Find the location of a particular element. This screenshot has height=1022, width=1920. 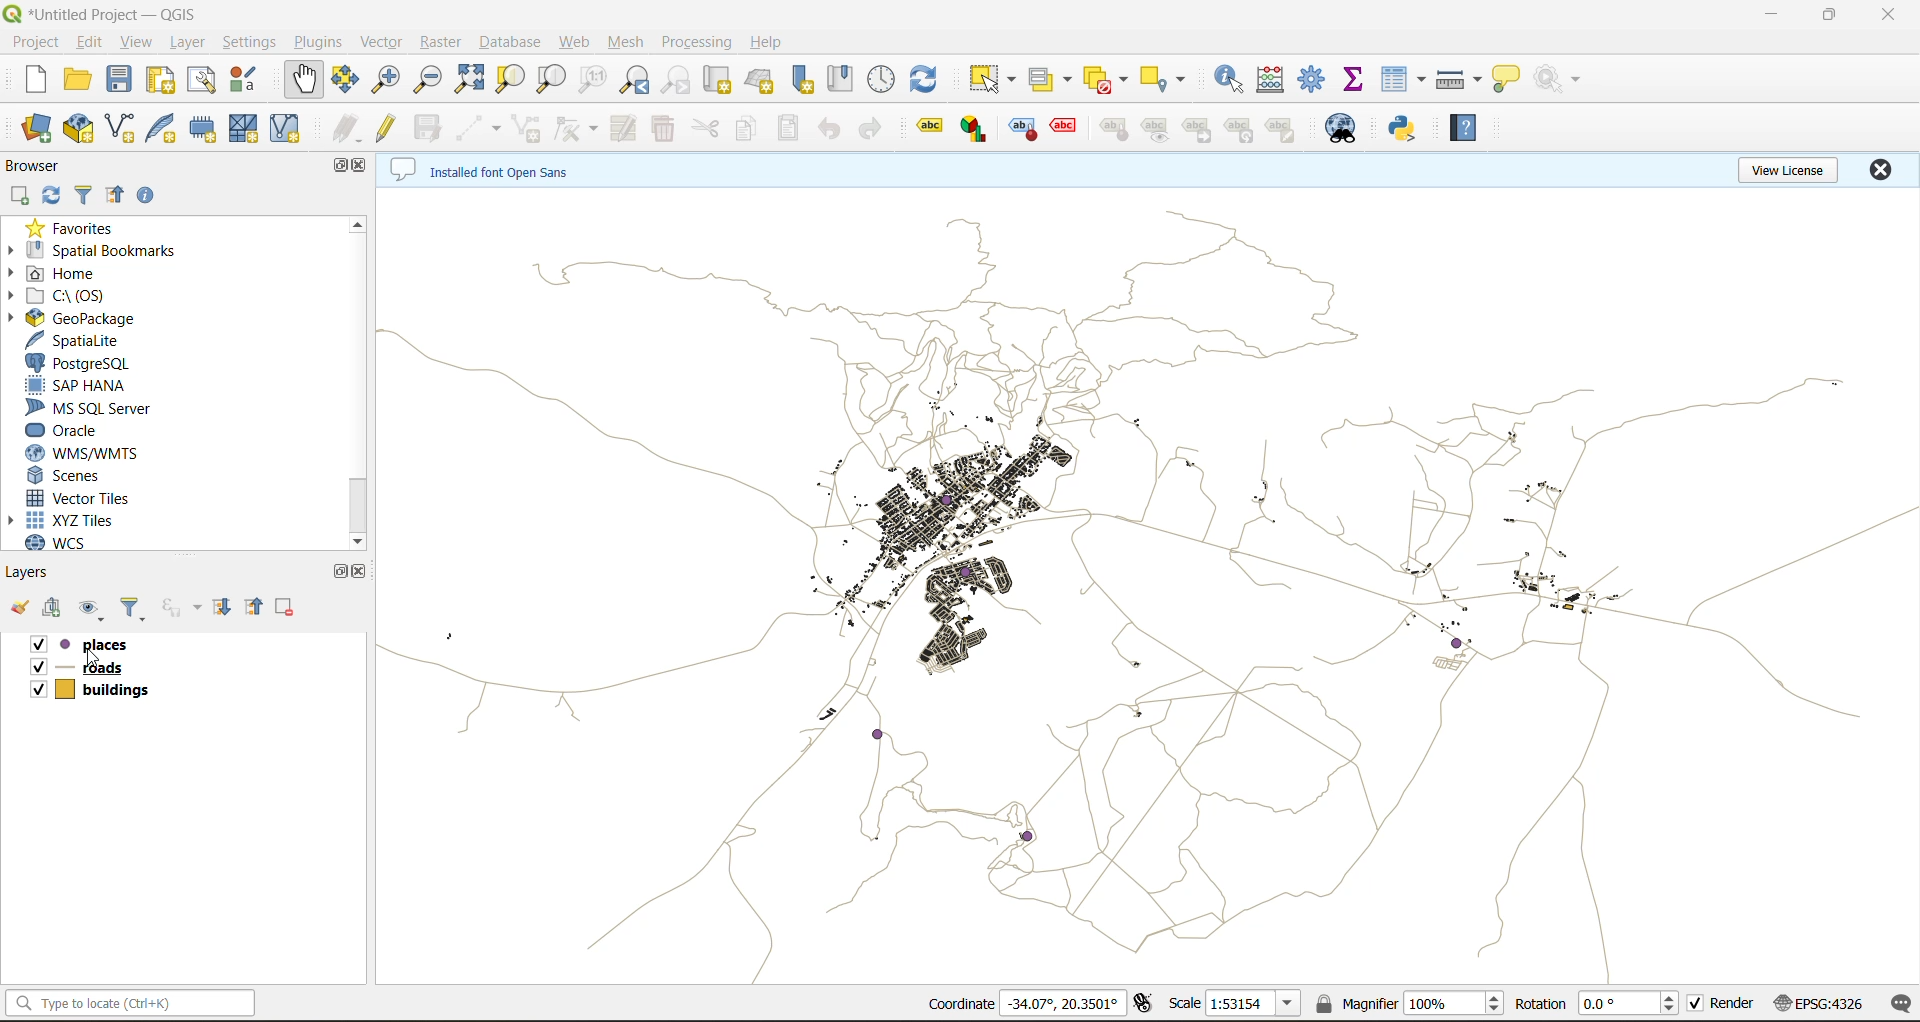

raster is located at coordinates (438, 43).